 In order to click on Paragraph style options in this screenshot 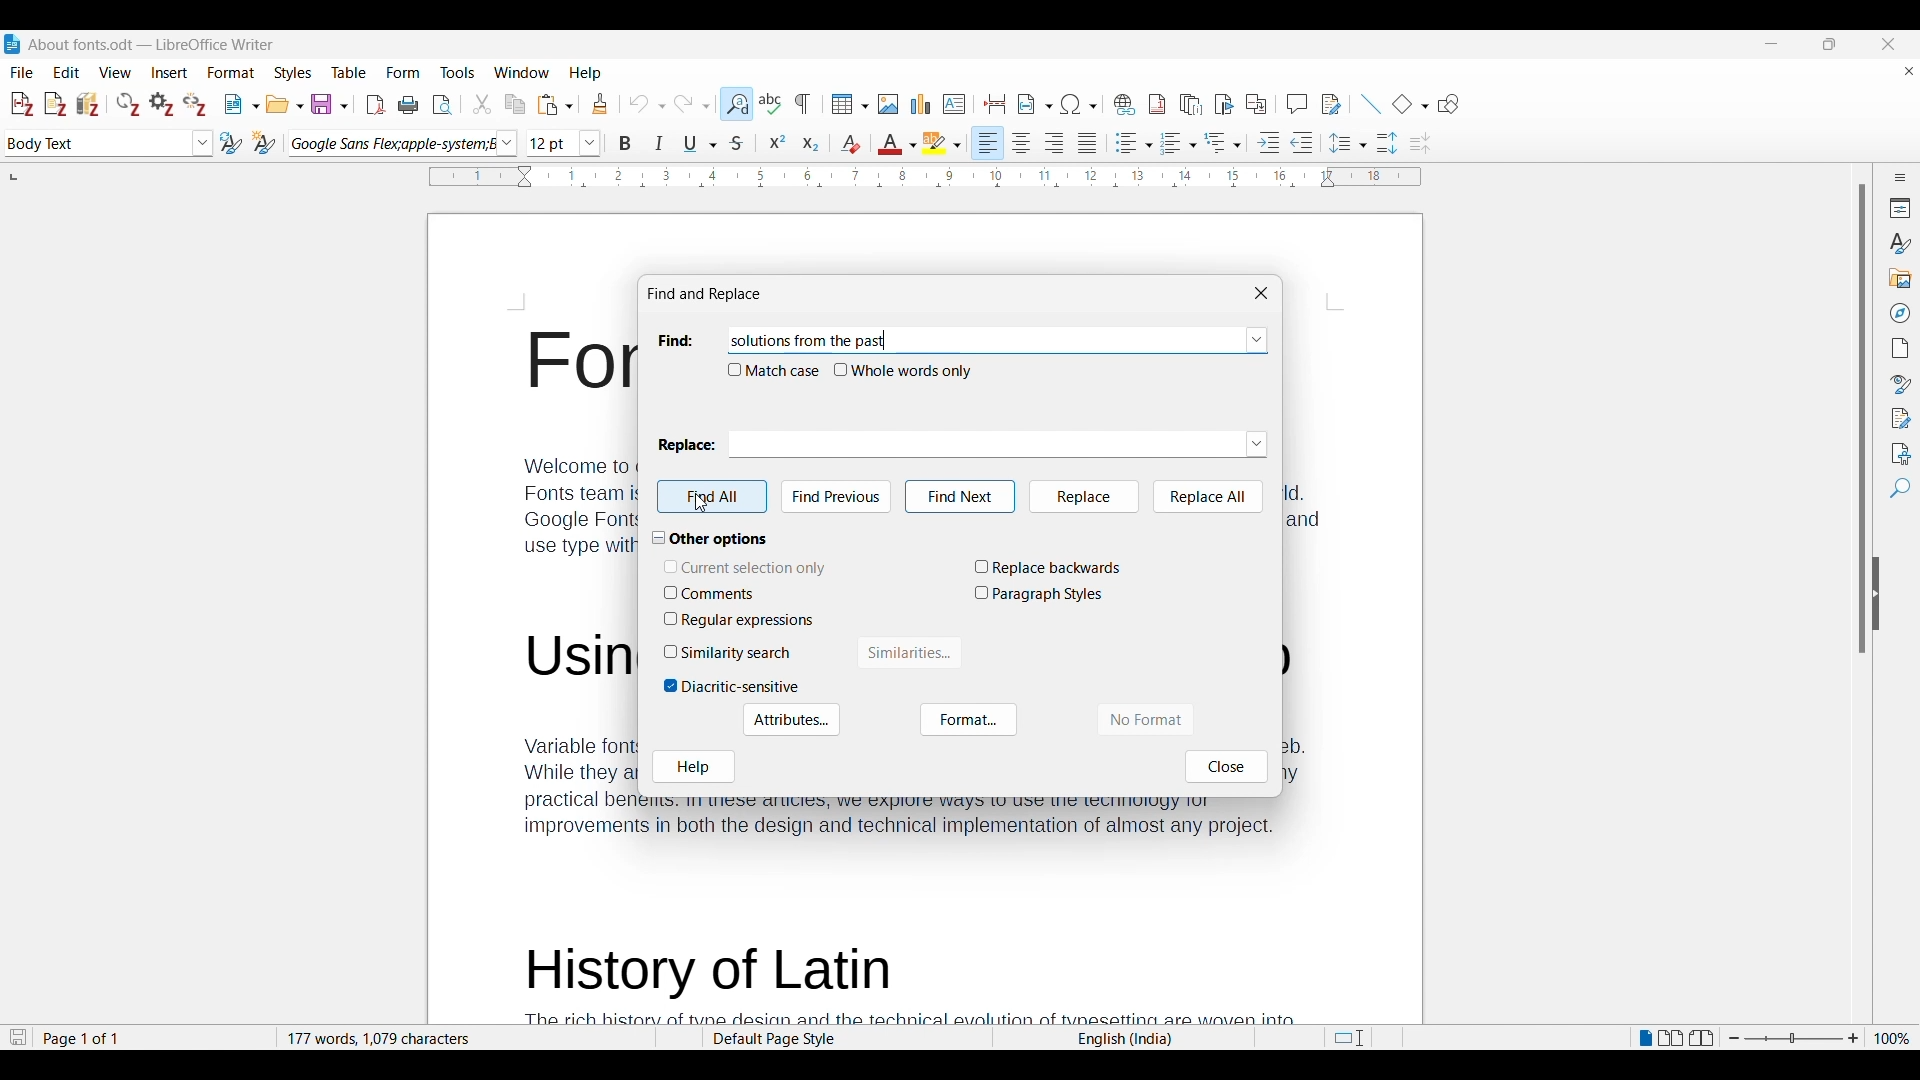, I will do `click(202, 143)`.